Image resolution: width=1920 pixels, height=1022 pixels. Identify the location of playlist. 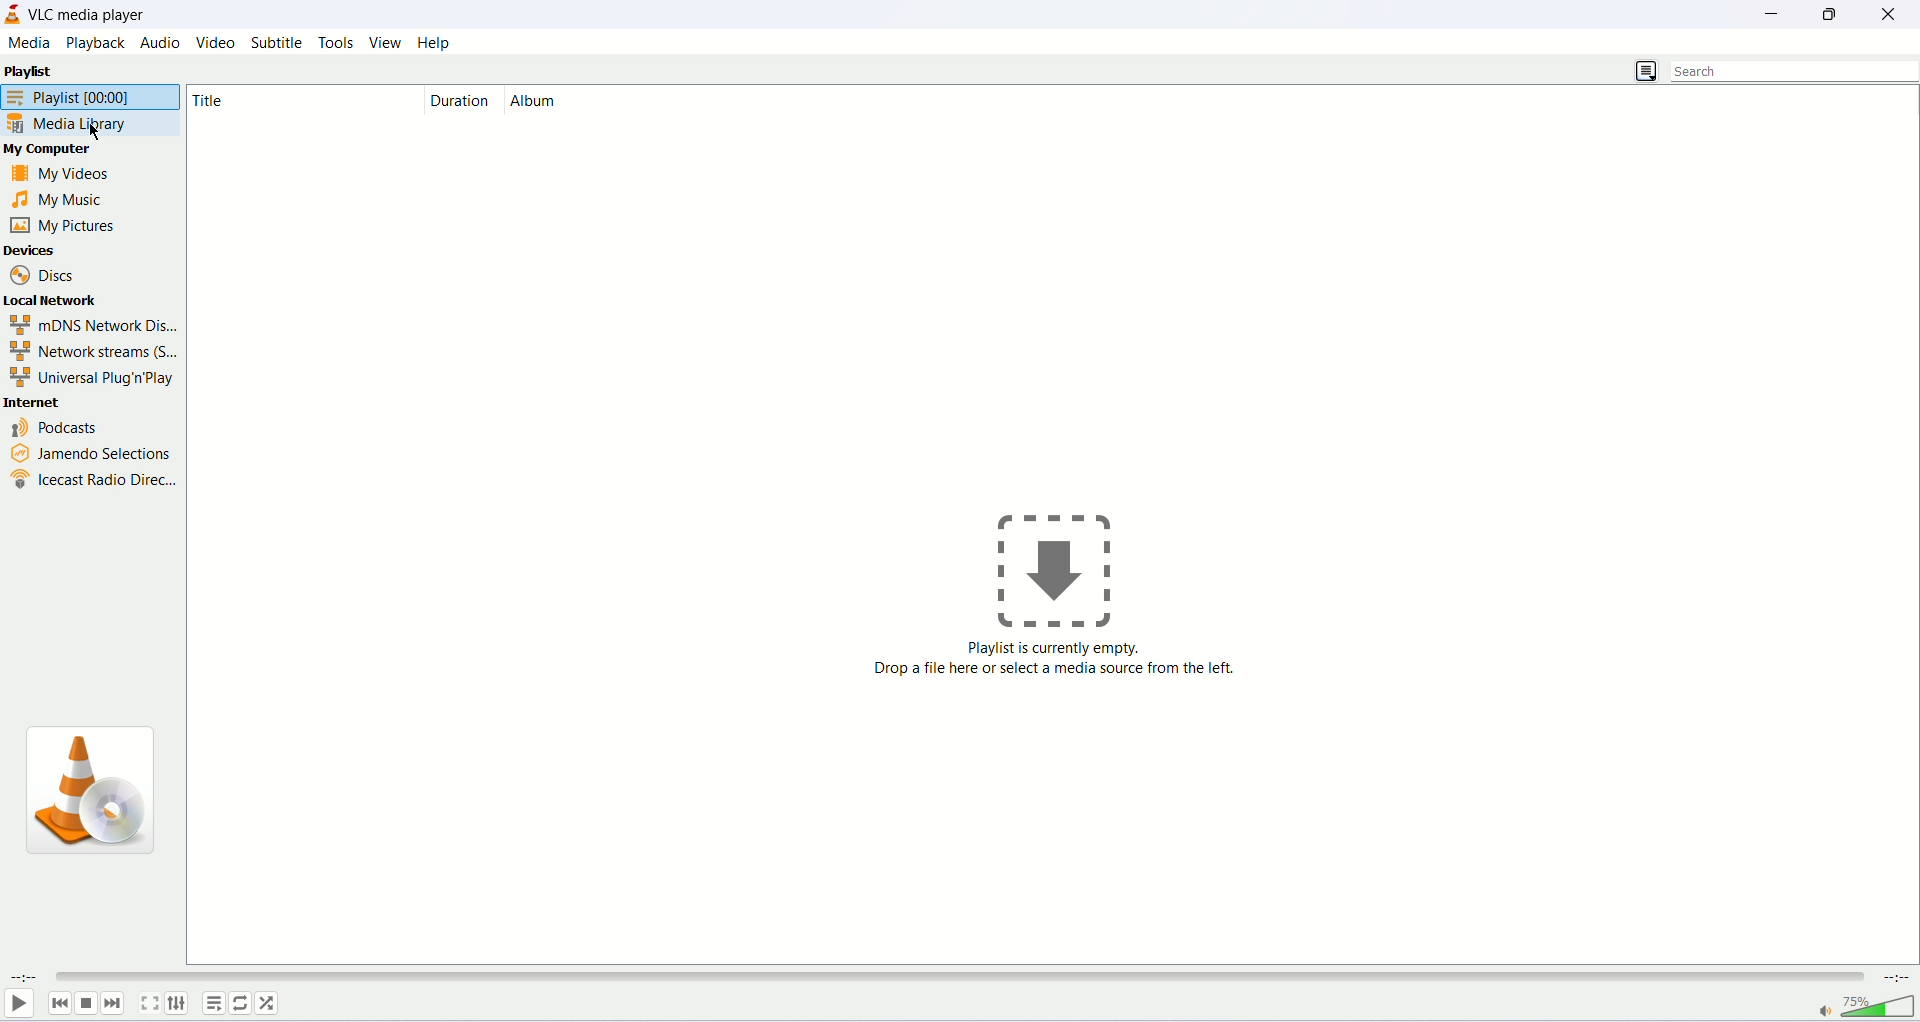
(66, 72).